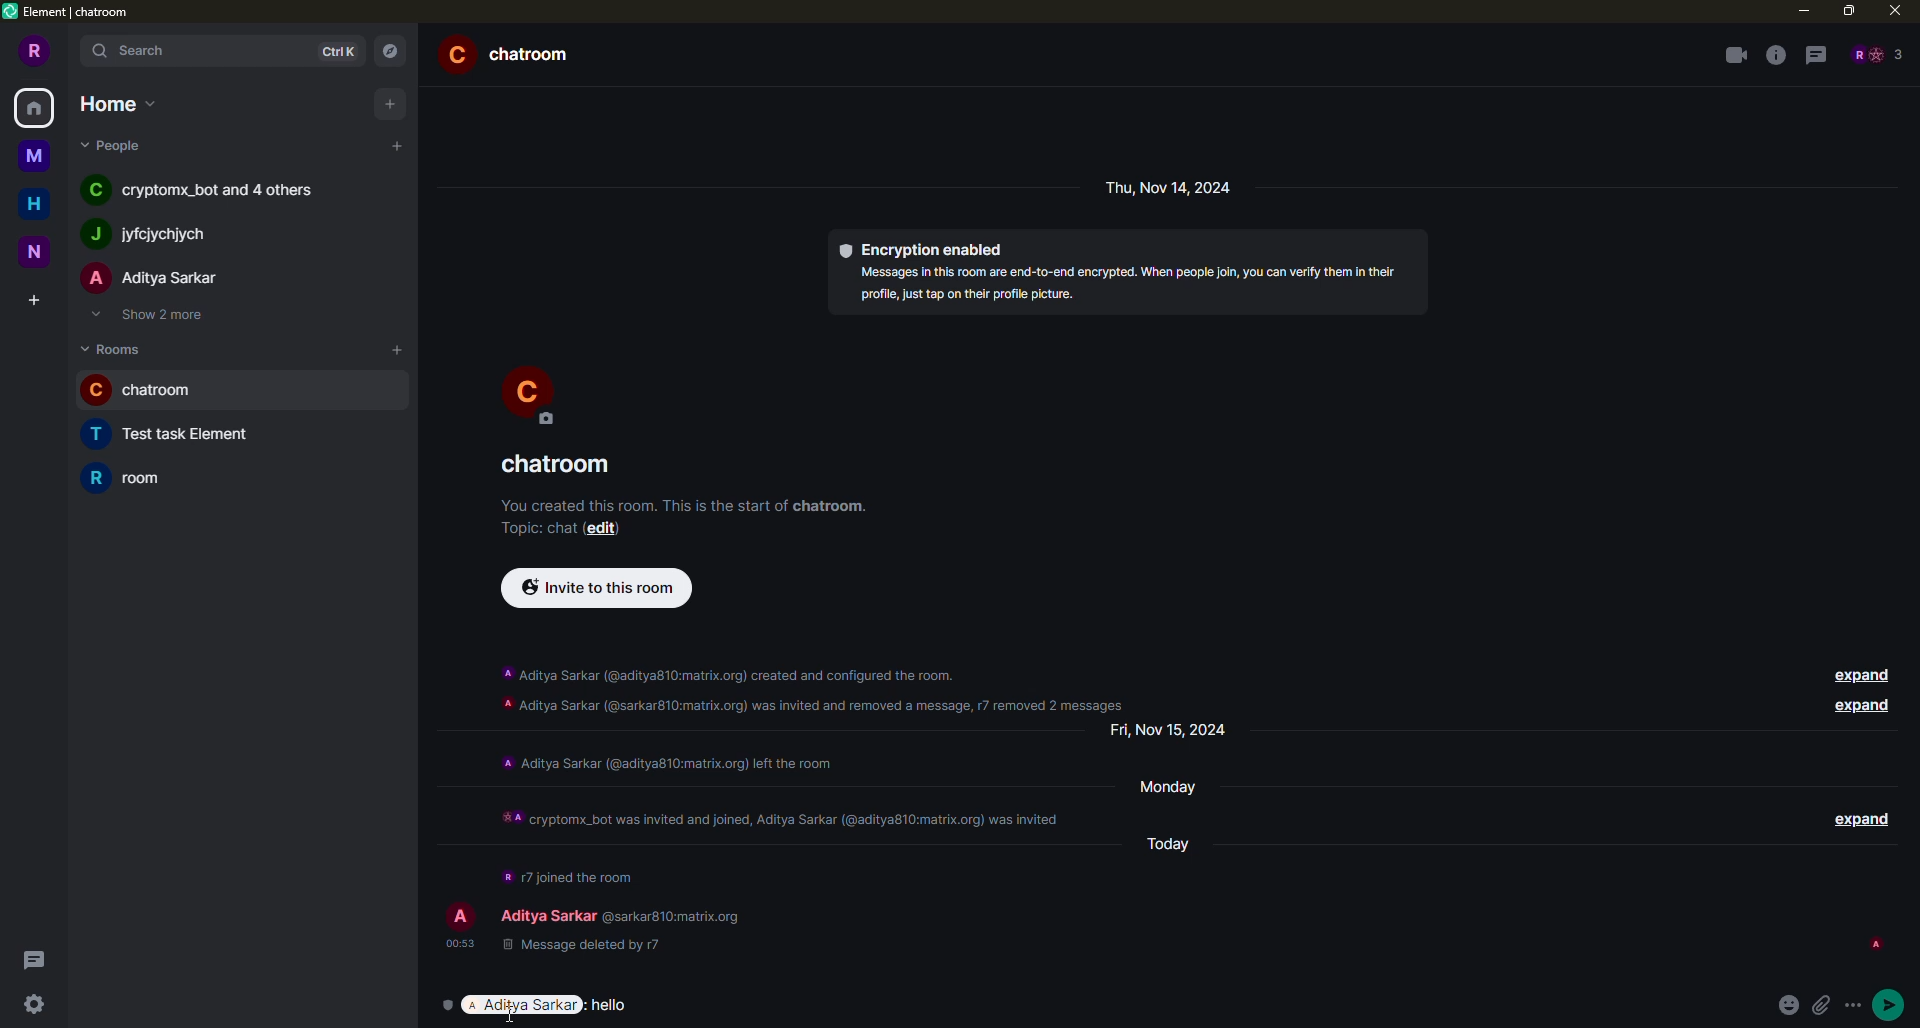 The width and height of the screenshot is (1920, 1028). What do you see at coordinates (924, 247) in the screenshot?
I see `encryption enabled` at bounding box center [924, 247].